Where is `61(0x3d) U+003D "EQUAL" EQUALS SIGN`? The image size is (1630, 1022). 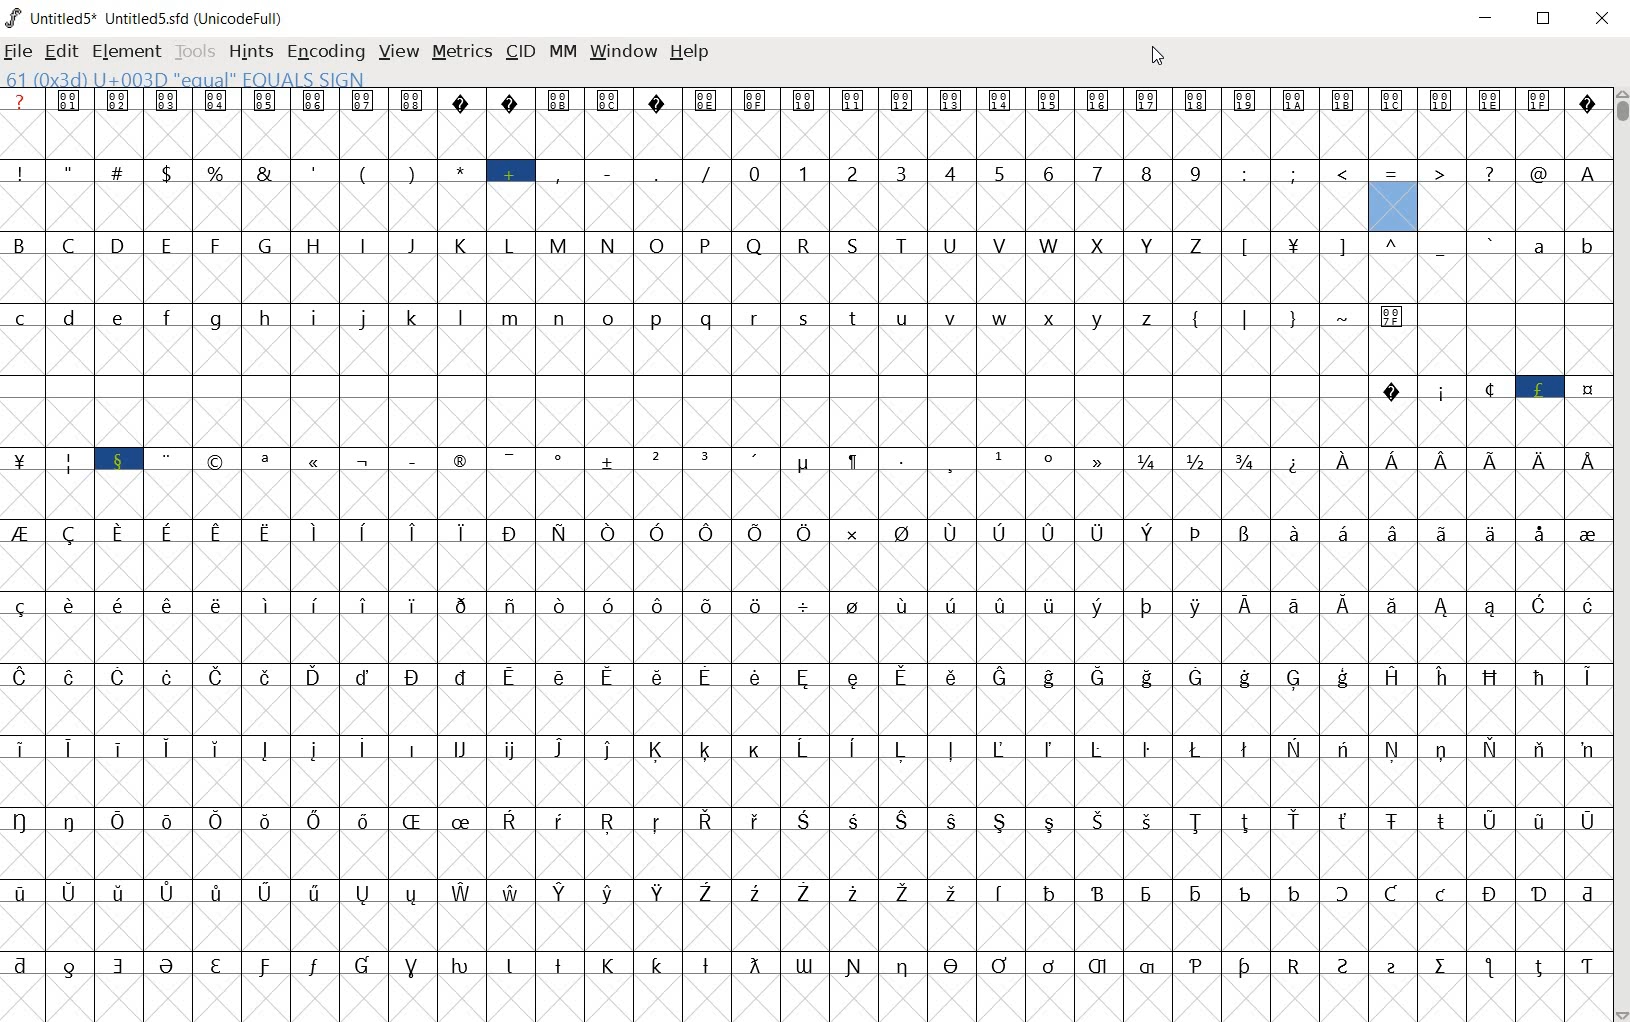
61(0x3d) U+003D "EQUAL" EQUALS SIGN is located at coordinates (1393, 199).